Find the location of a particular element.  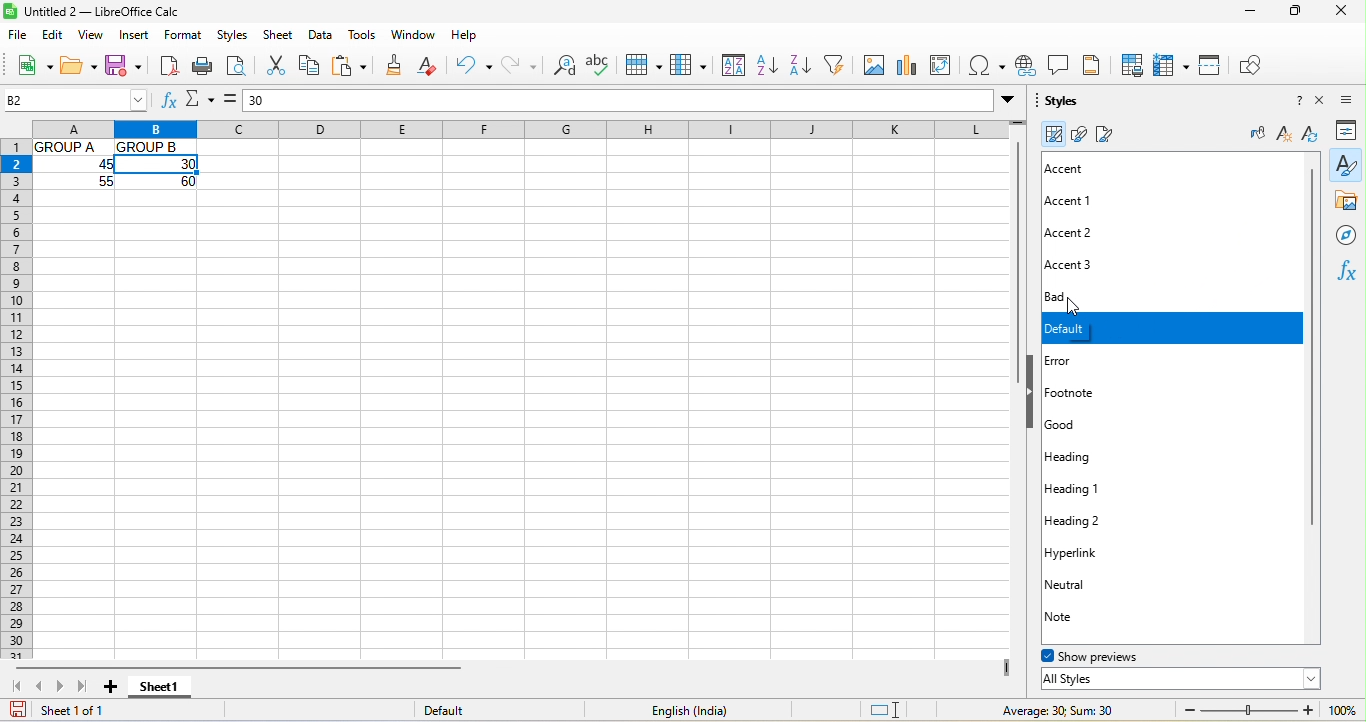

edit is located at coordinates (54, 37).